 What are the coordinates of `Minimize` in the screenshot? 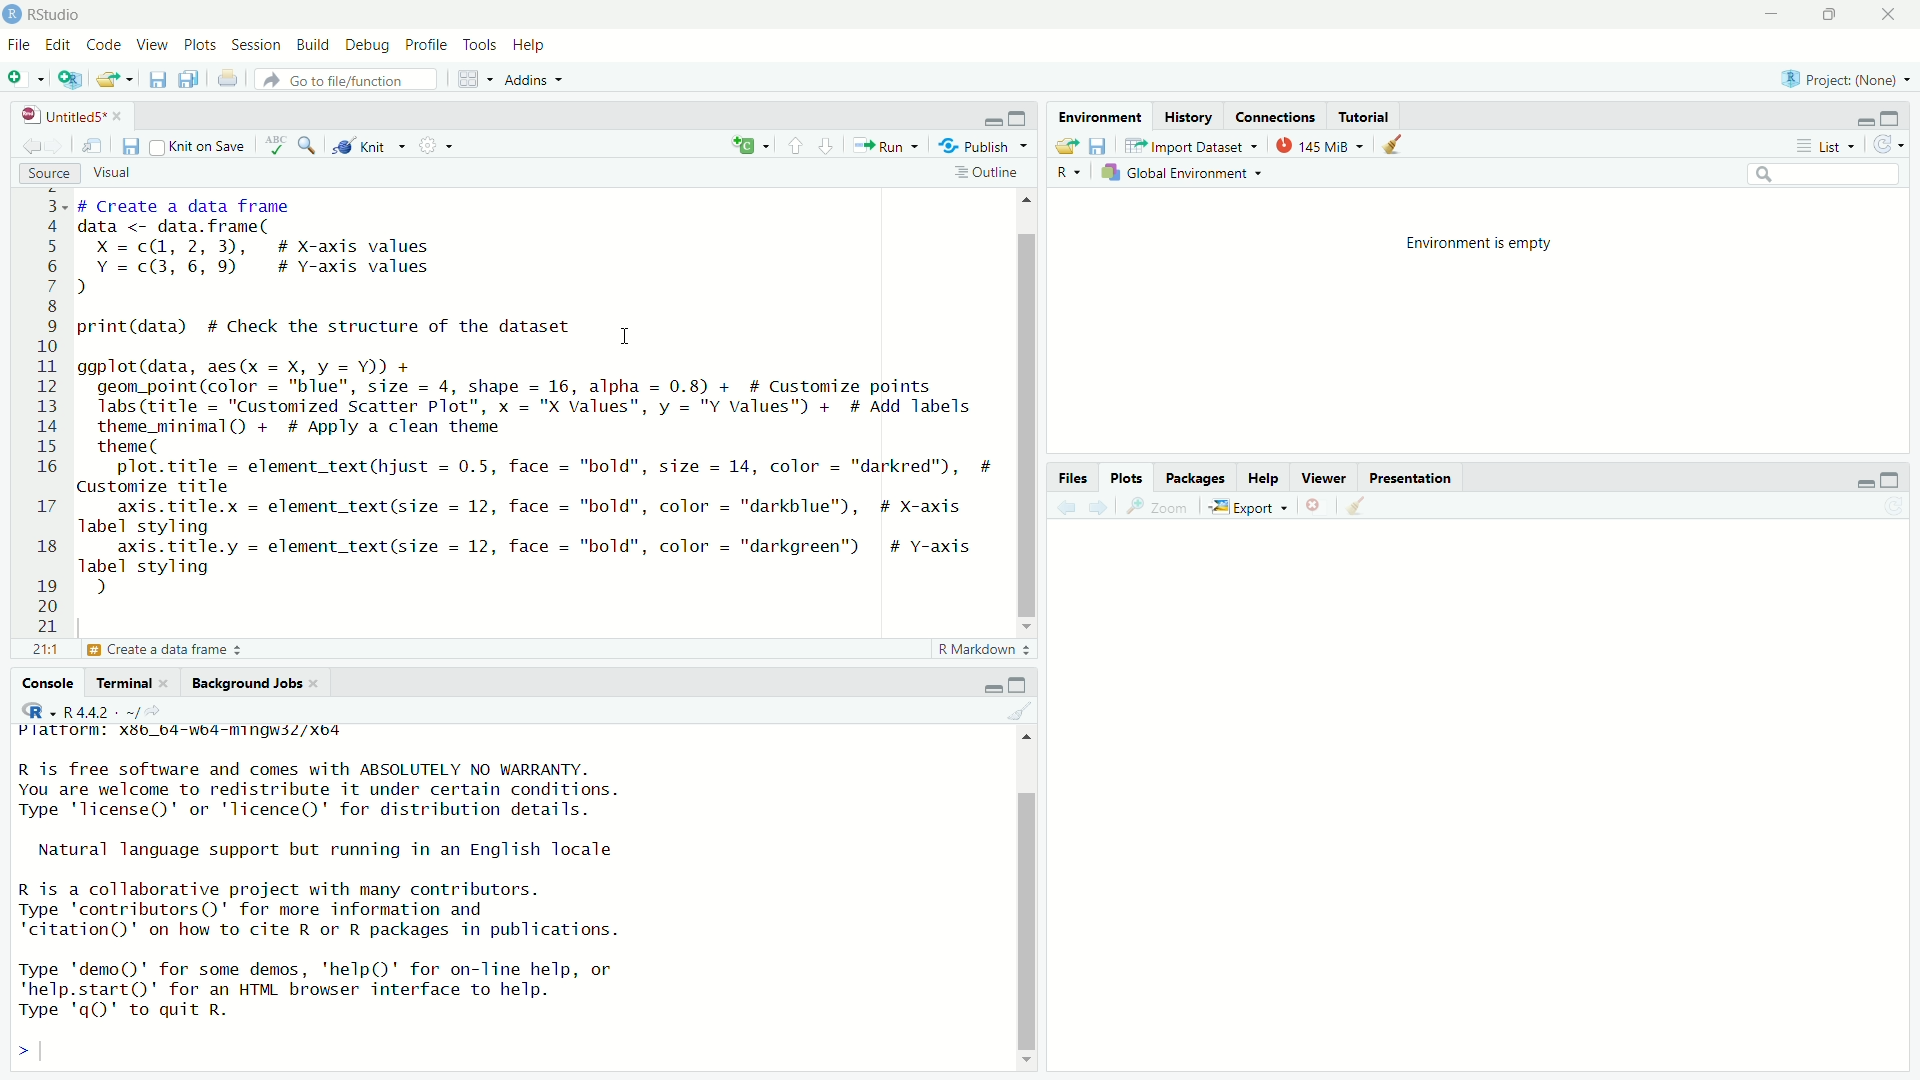 It's located at (994, 690).